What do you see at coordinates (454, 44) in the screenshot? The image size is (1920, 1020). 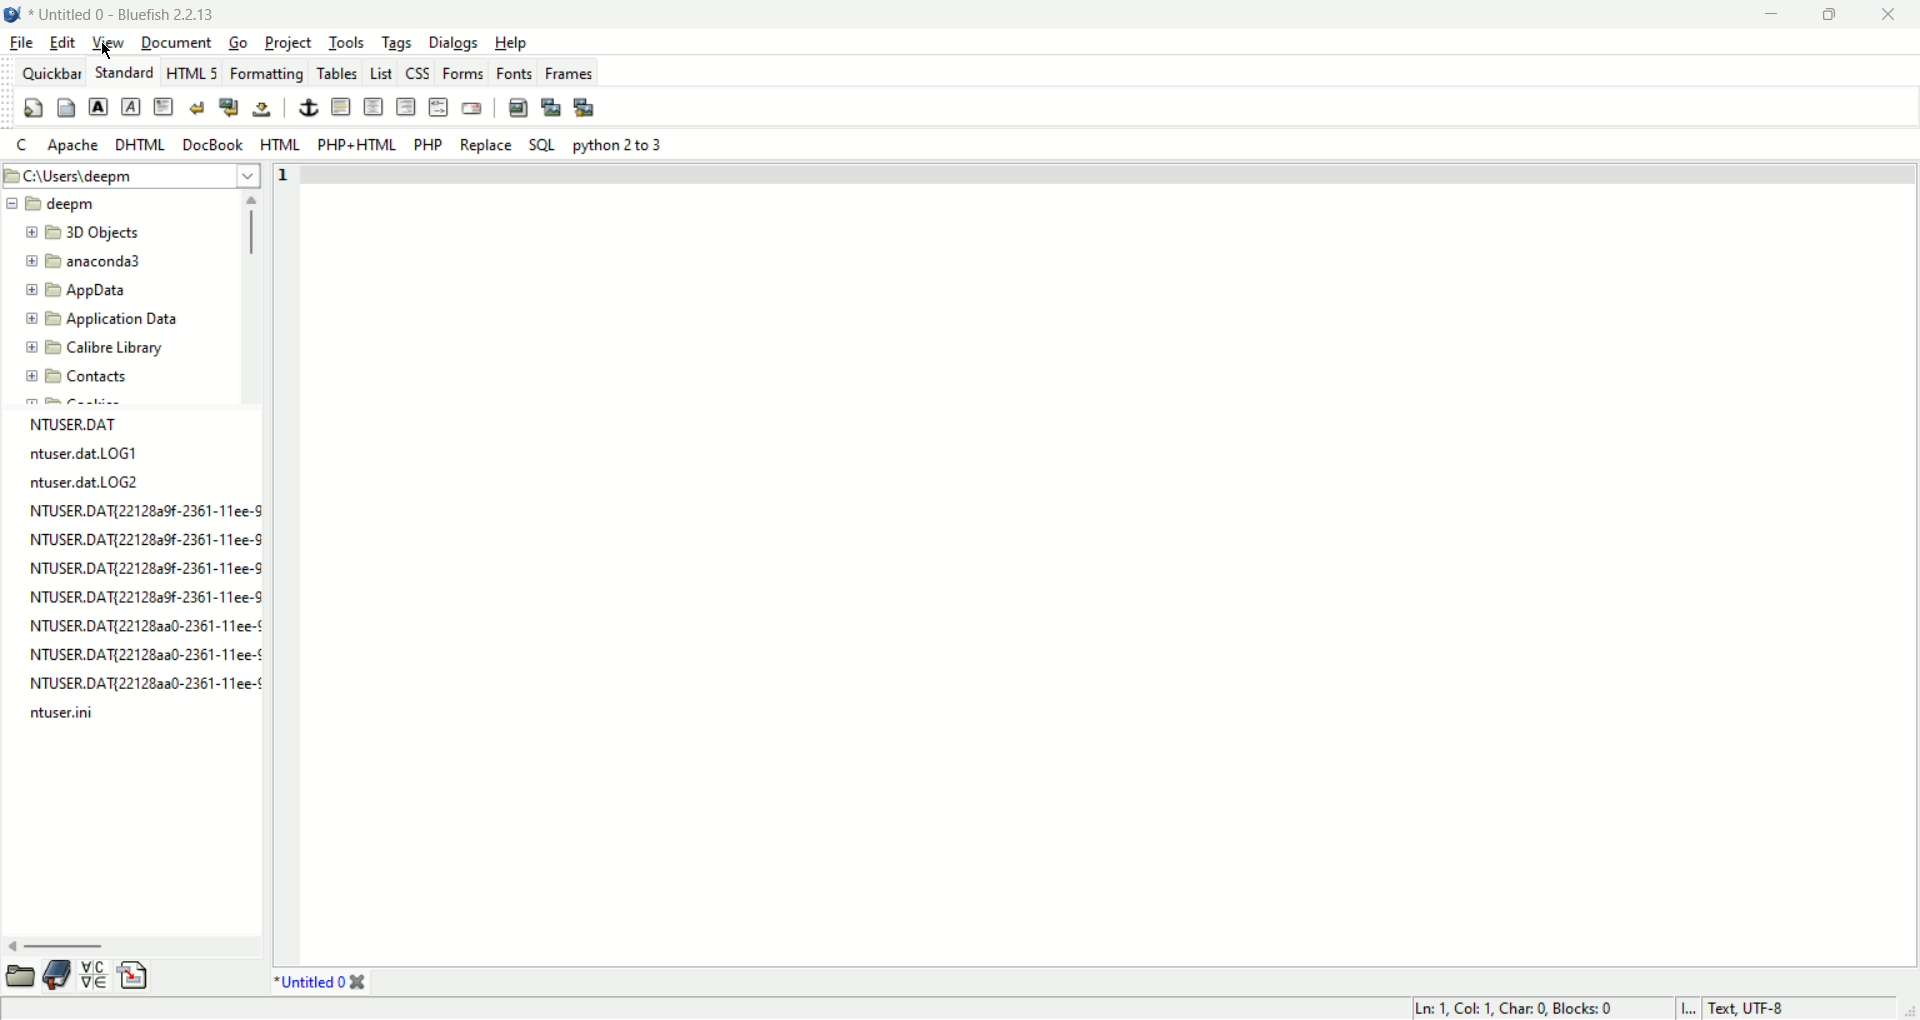 I see `dialogs` at bounding box center [454, 44].